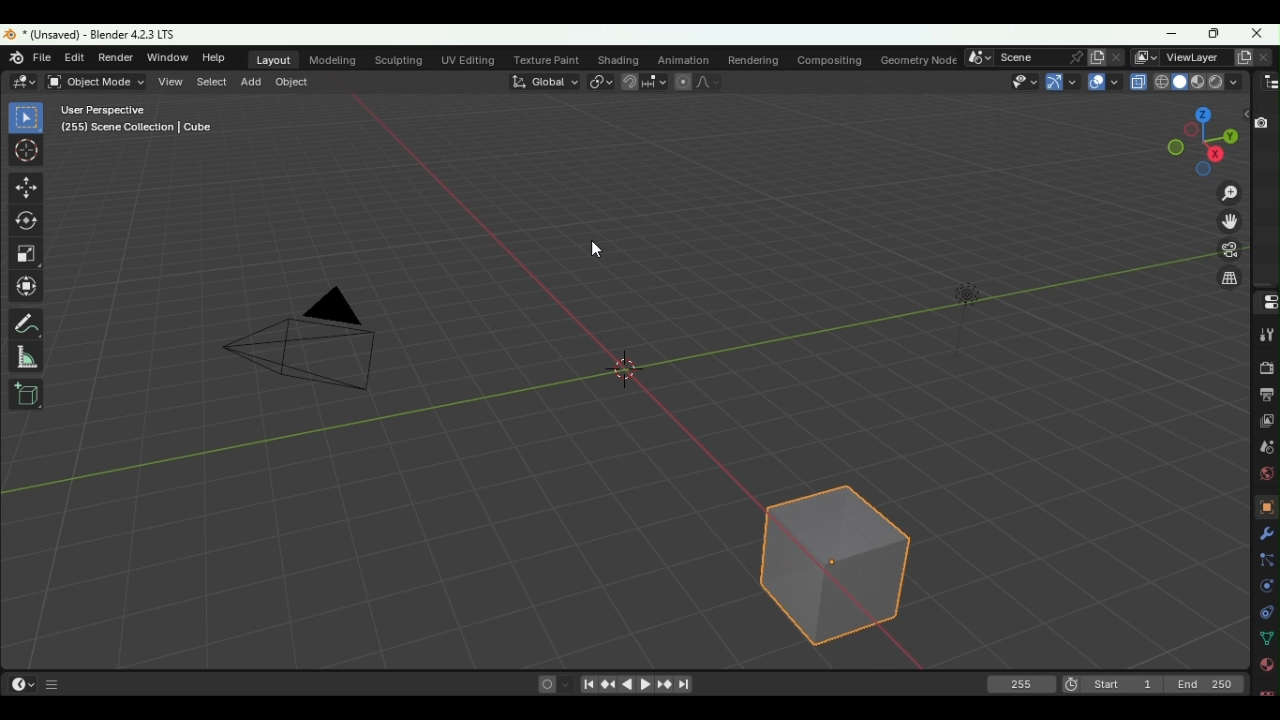  Describe the element at coordinates (616, 60) in the screenshot. I see `Shading` at that location.